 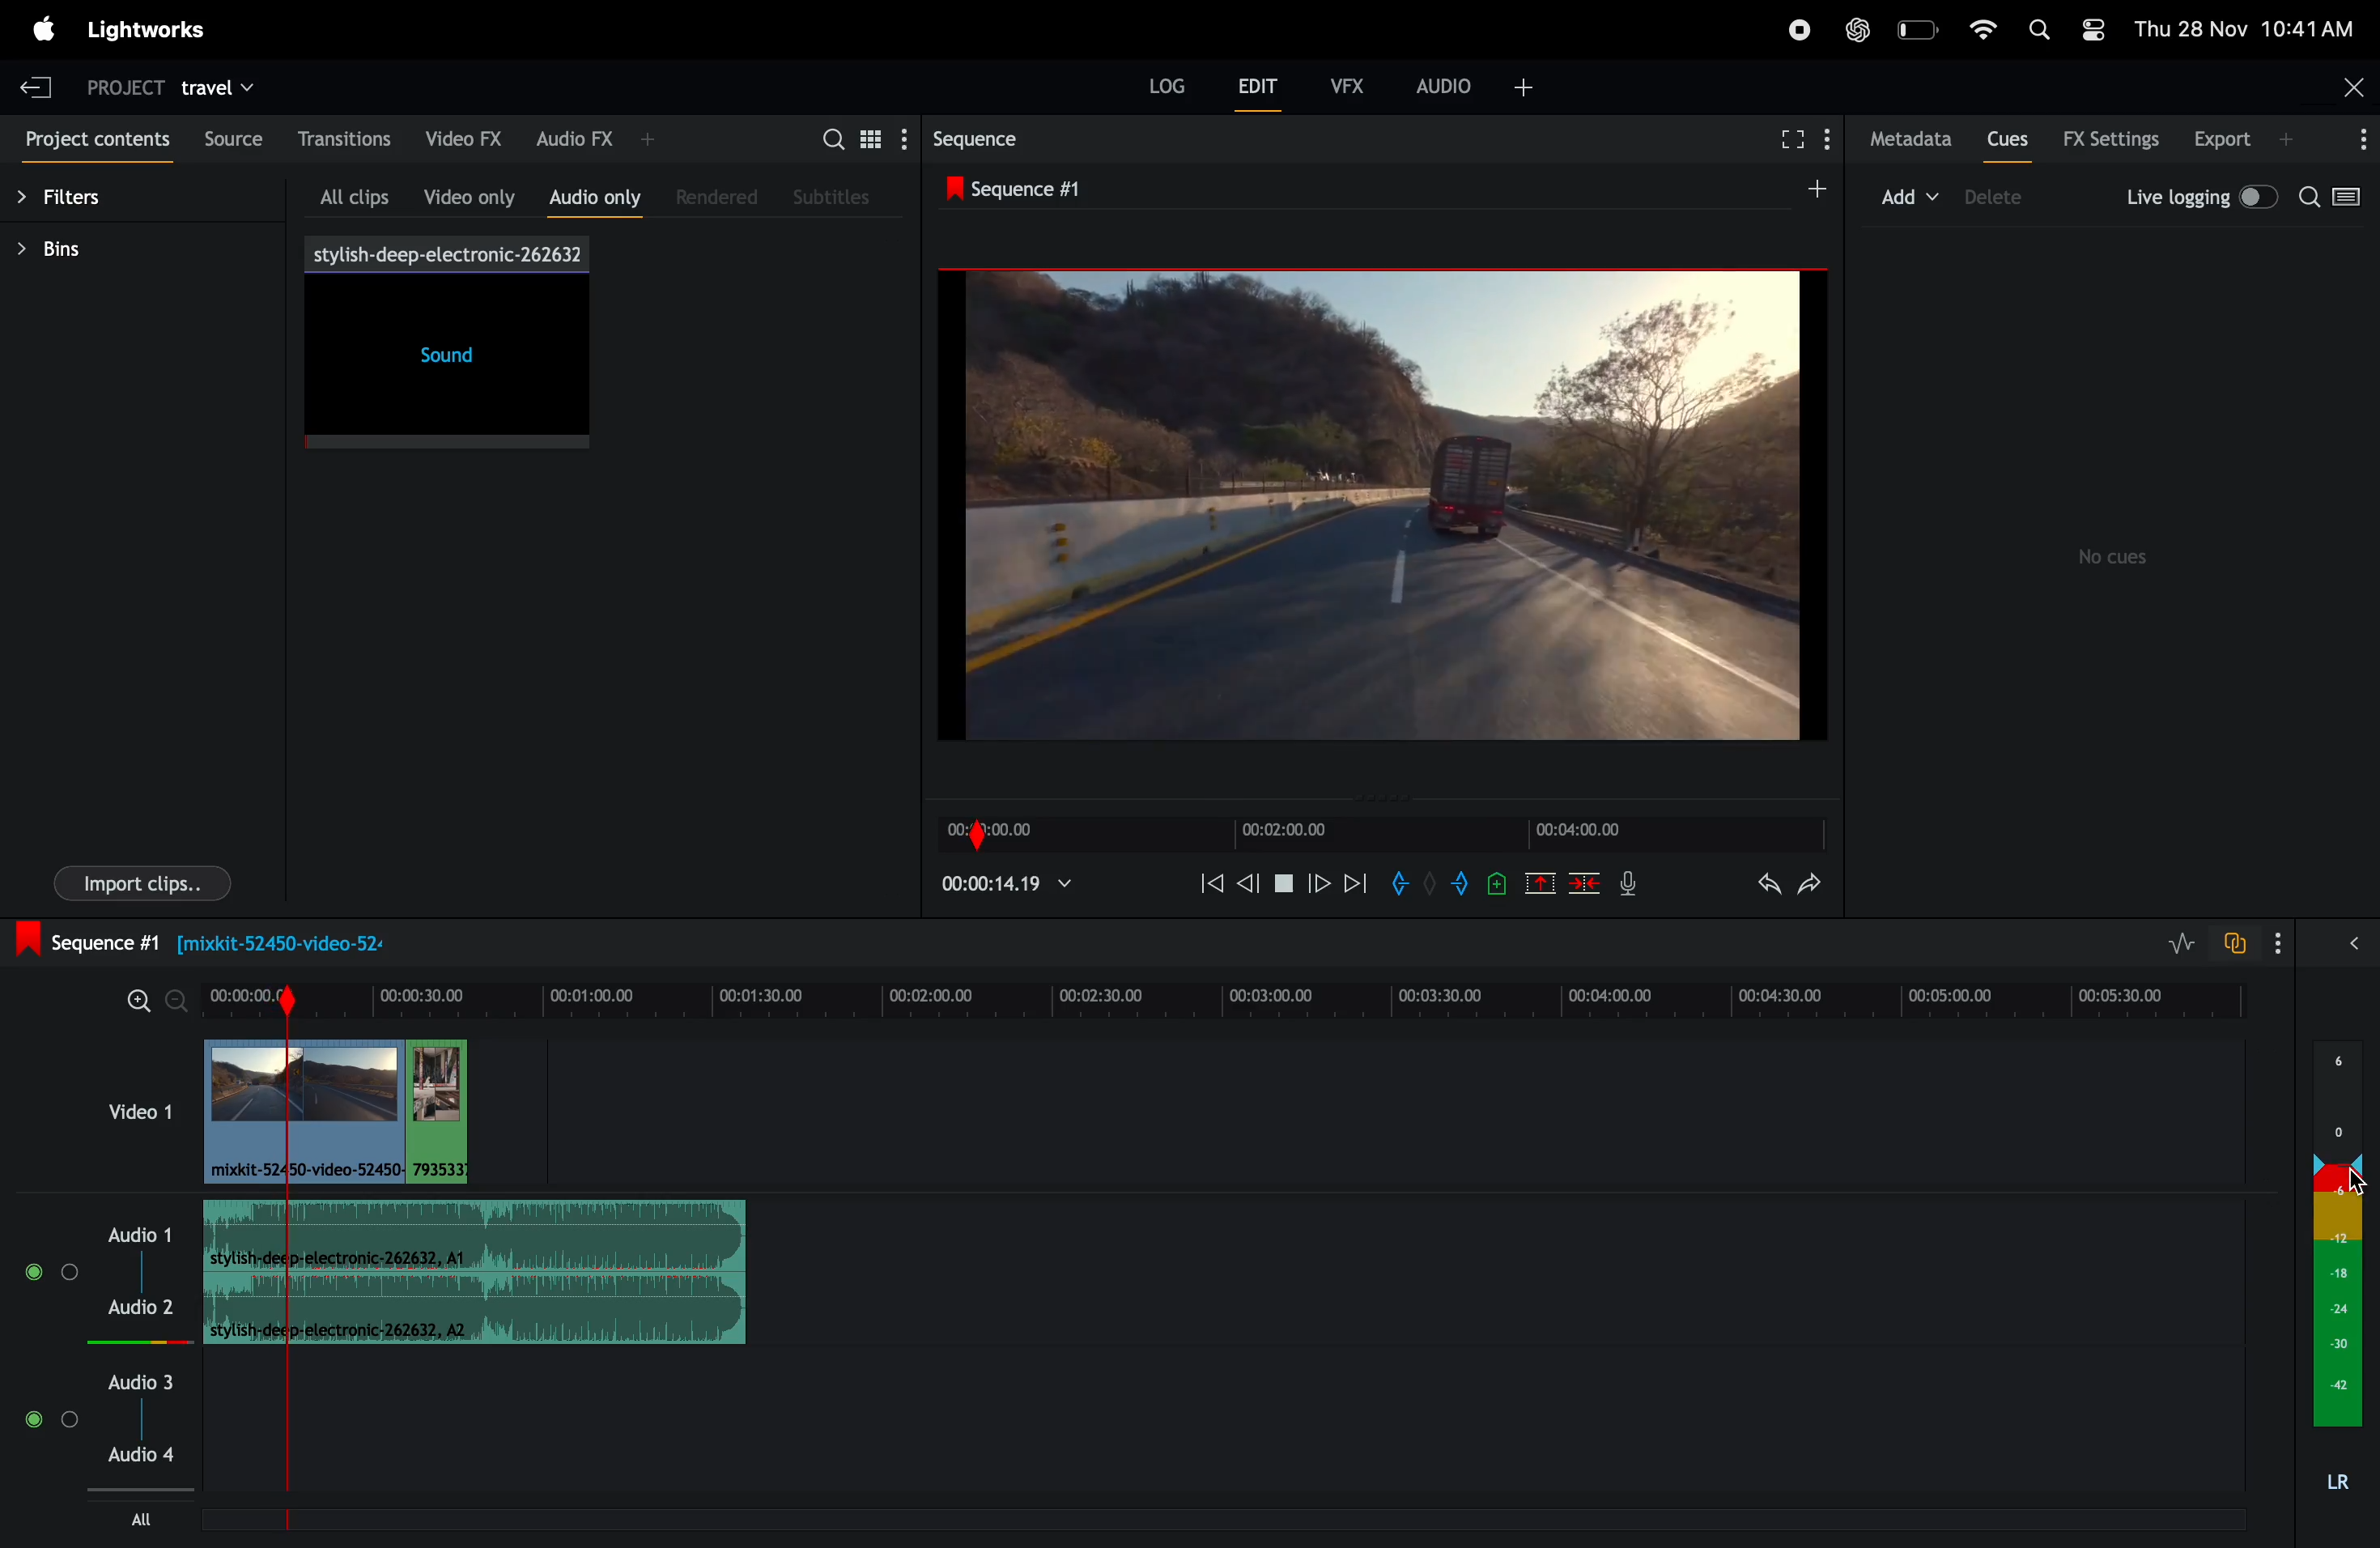 What do you see at coordinates (2116, 555) in the screenshot?
I see `no cues` at bounding box center [2116, 555].